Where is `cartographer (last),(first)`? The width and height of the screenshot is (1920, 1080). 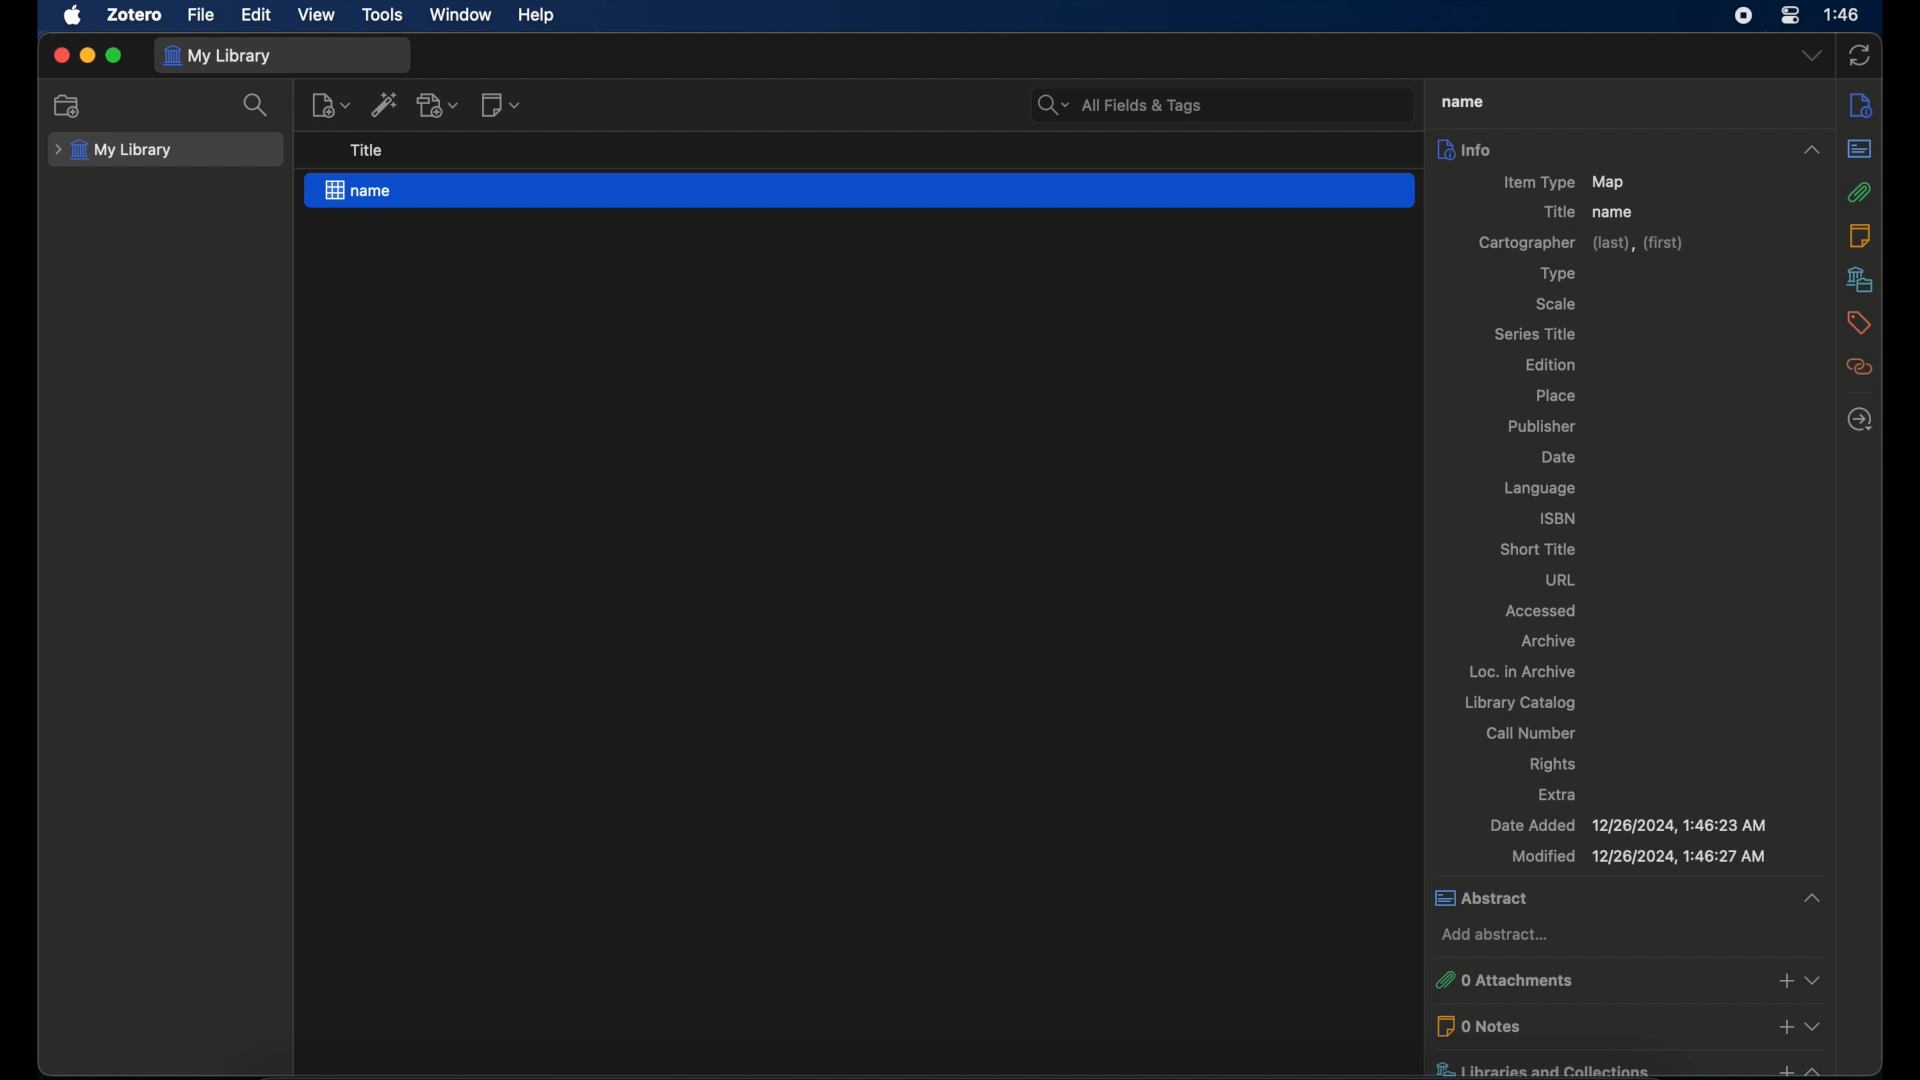 cartographer (last),(first) is located at coordinates (1582, 244).